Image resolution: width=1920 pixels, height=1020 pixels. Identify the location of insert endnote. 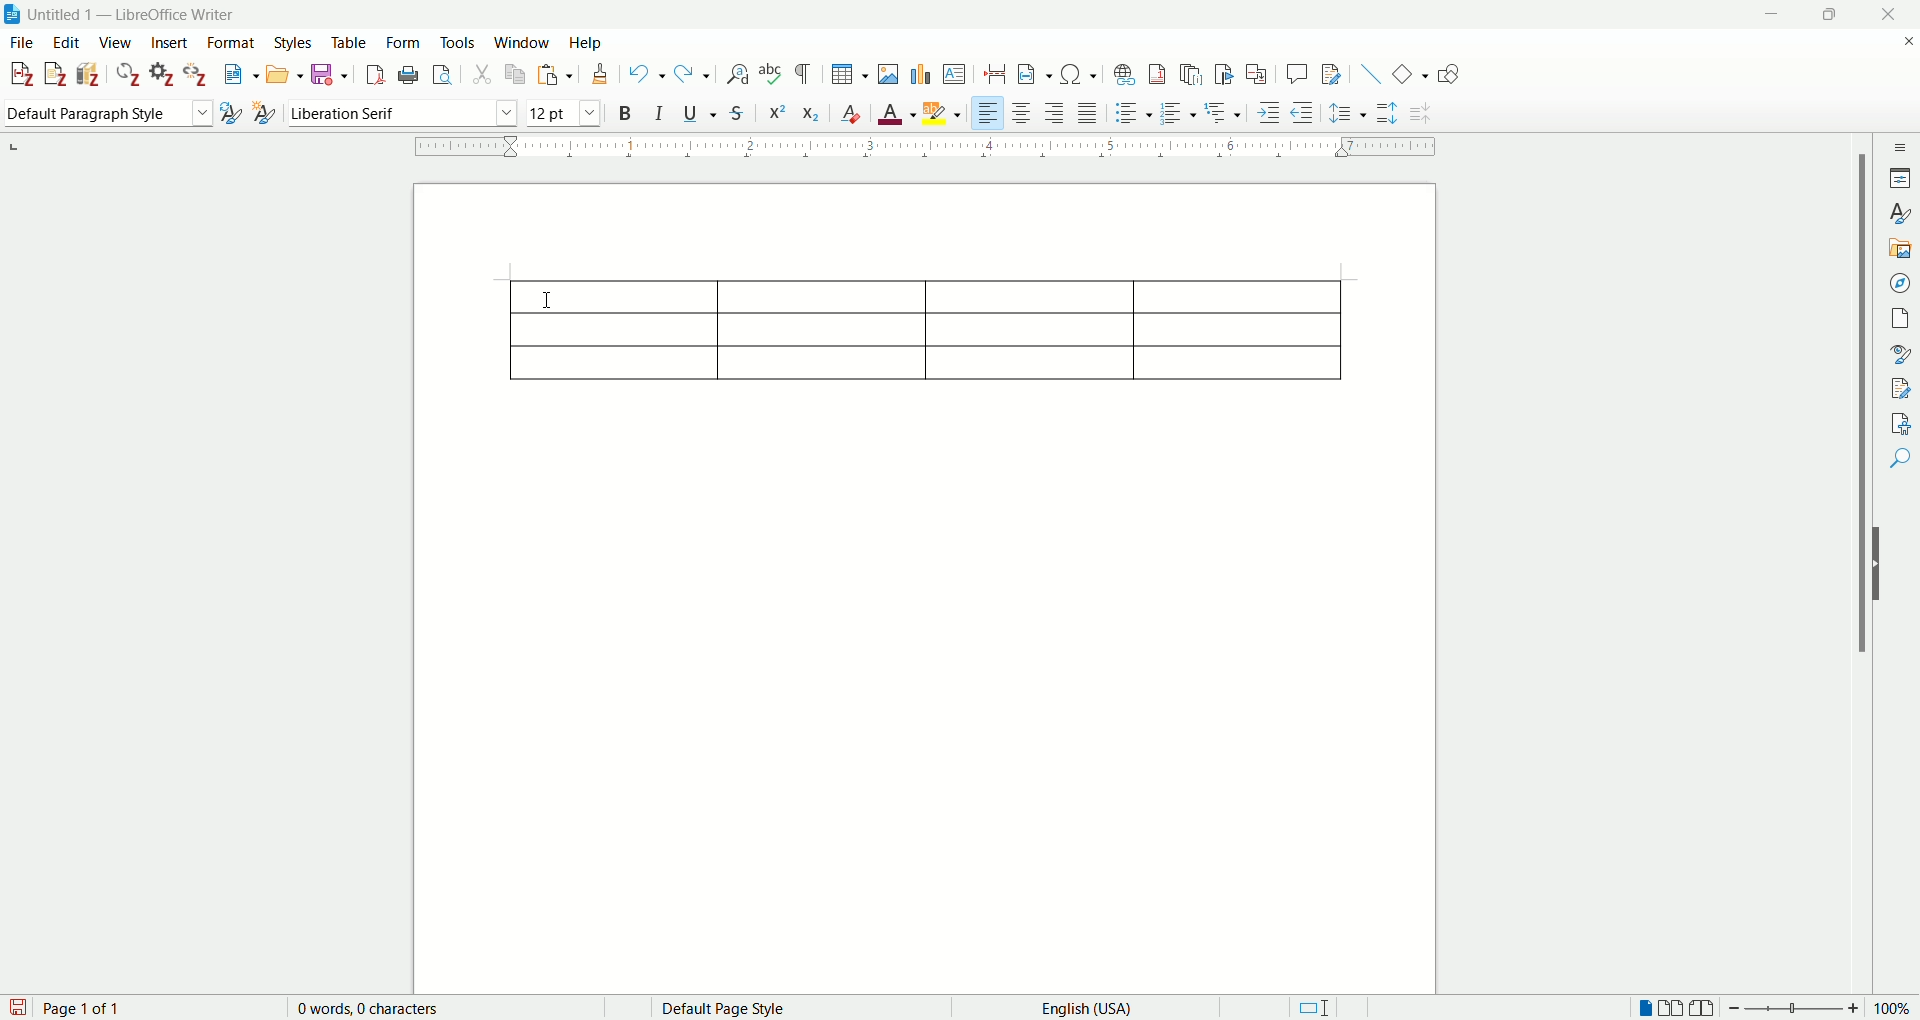
(1196, 75).